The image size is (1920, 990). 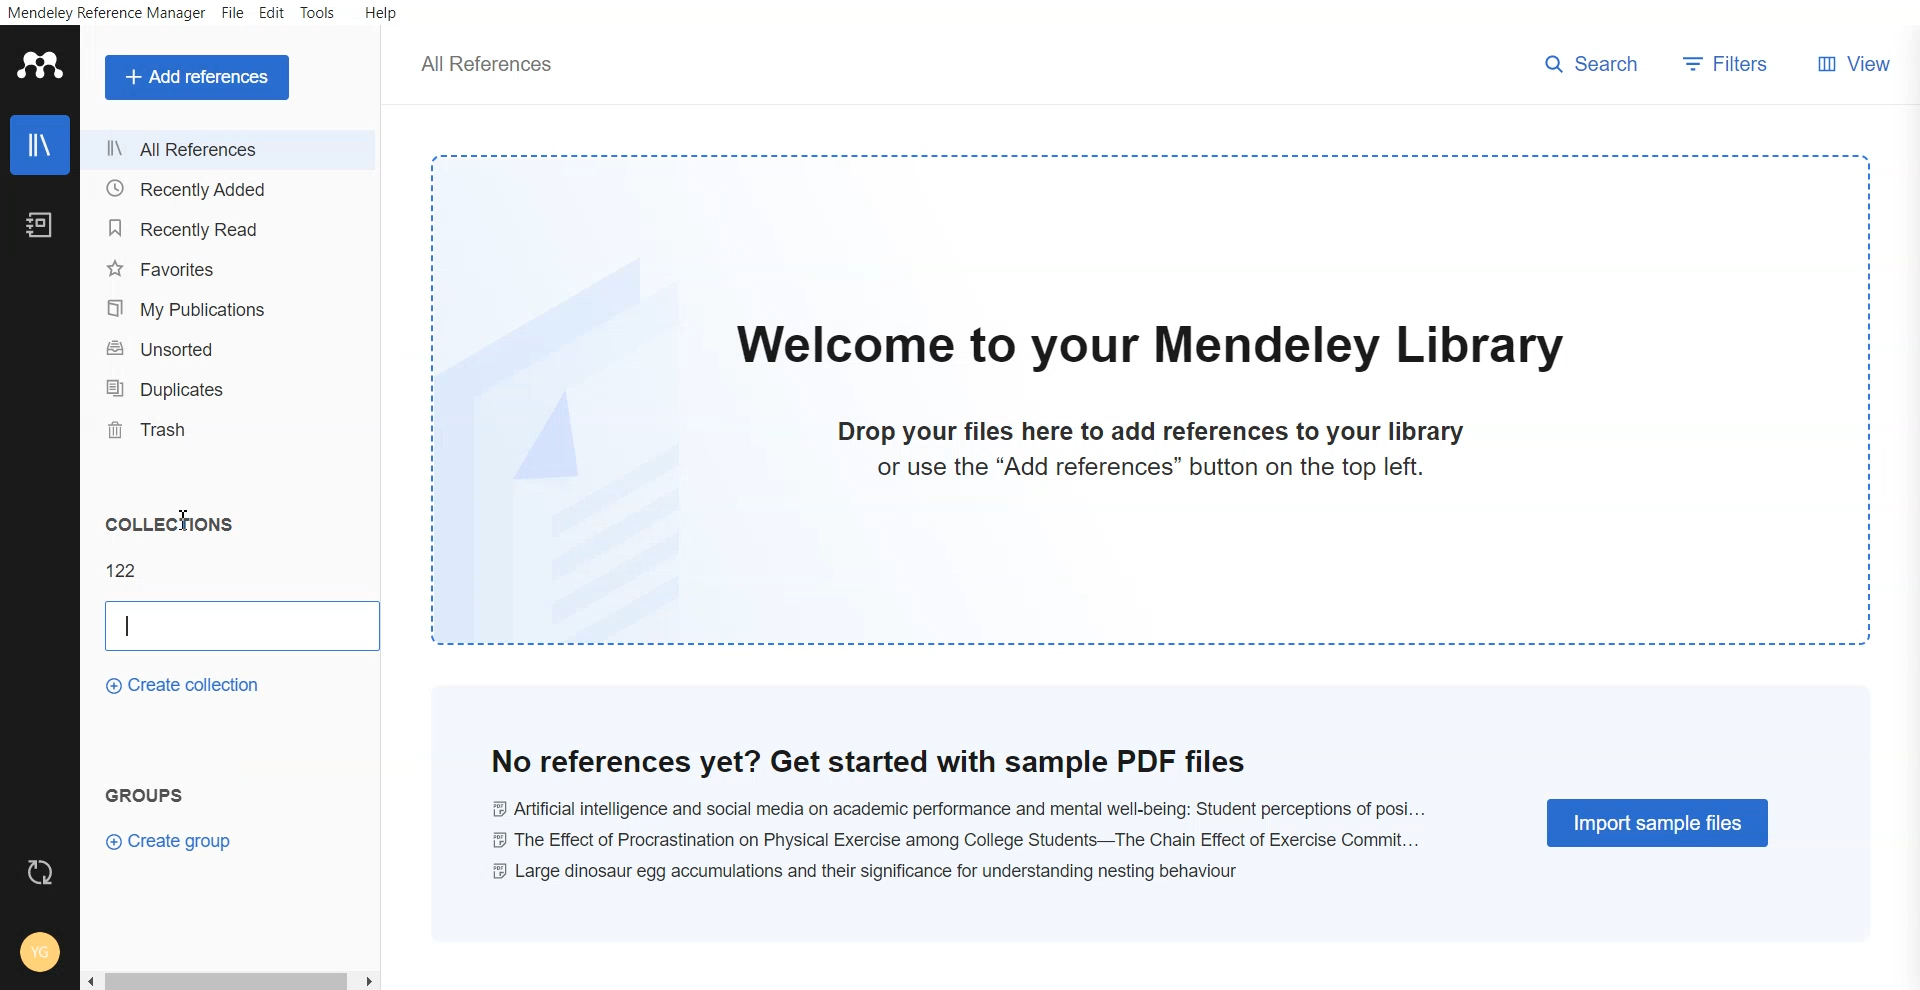 I want to click on Groups, so click(x=156, y=794).